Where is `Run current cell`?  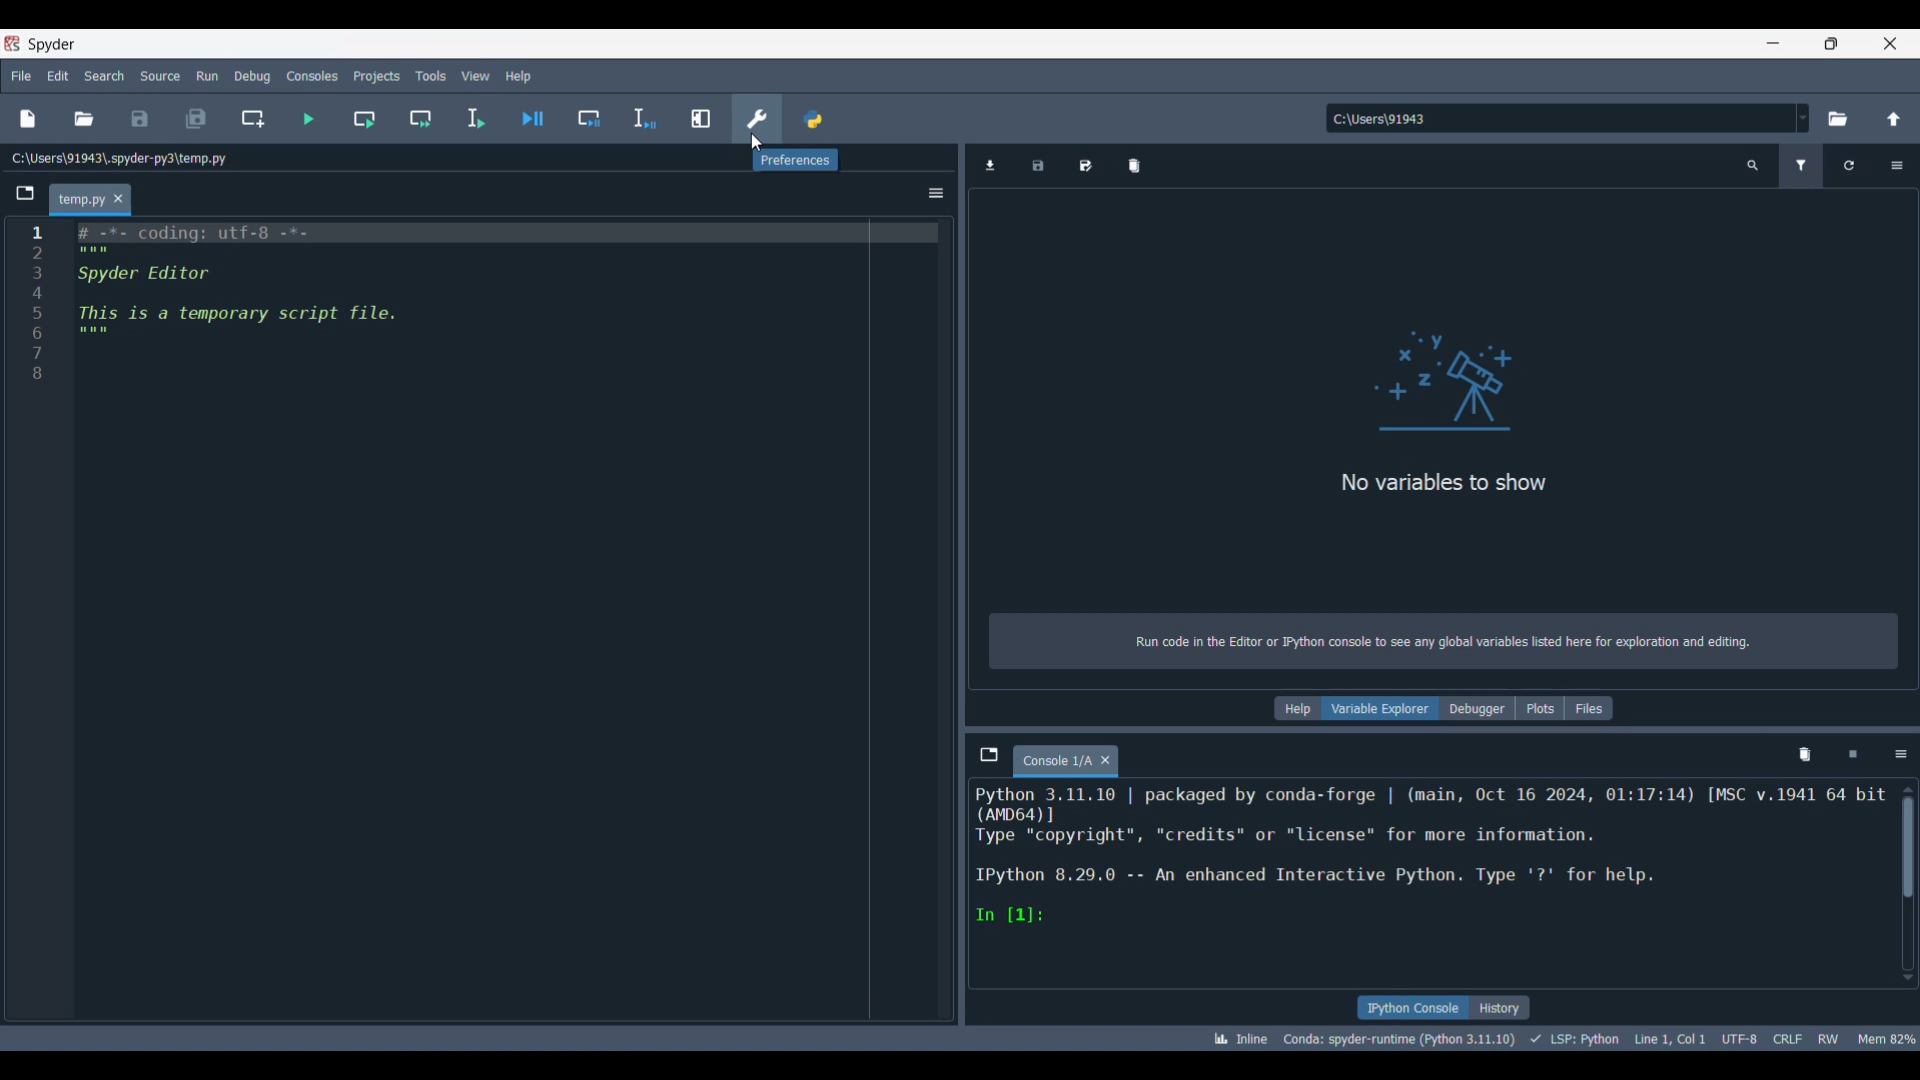 Run current cell is located at coordinates (365, 118).